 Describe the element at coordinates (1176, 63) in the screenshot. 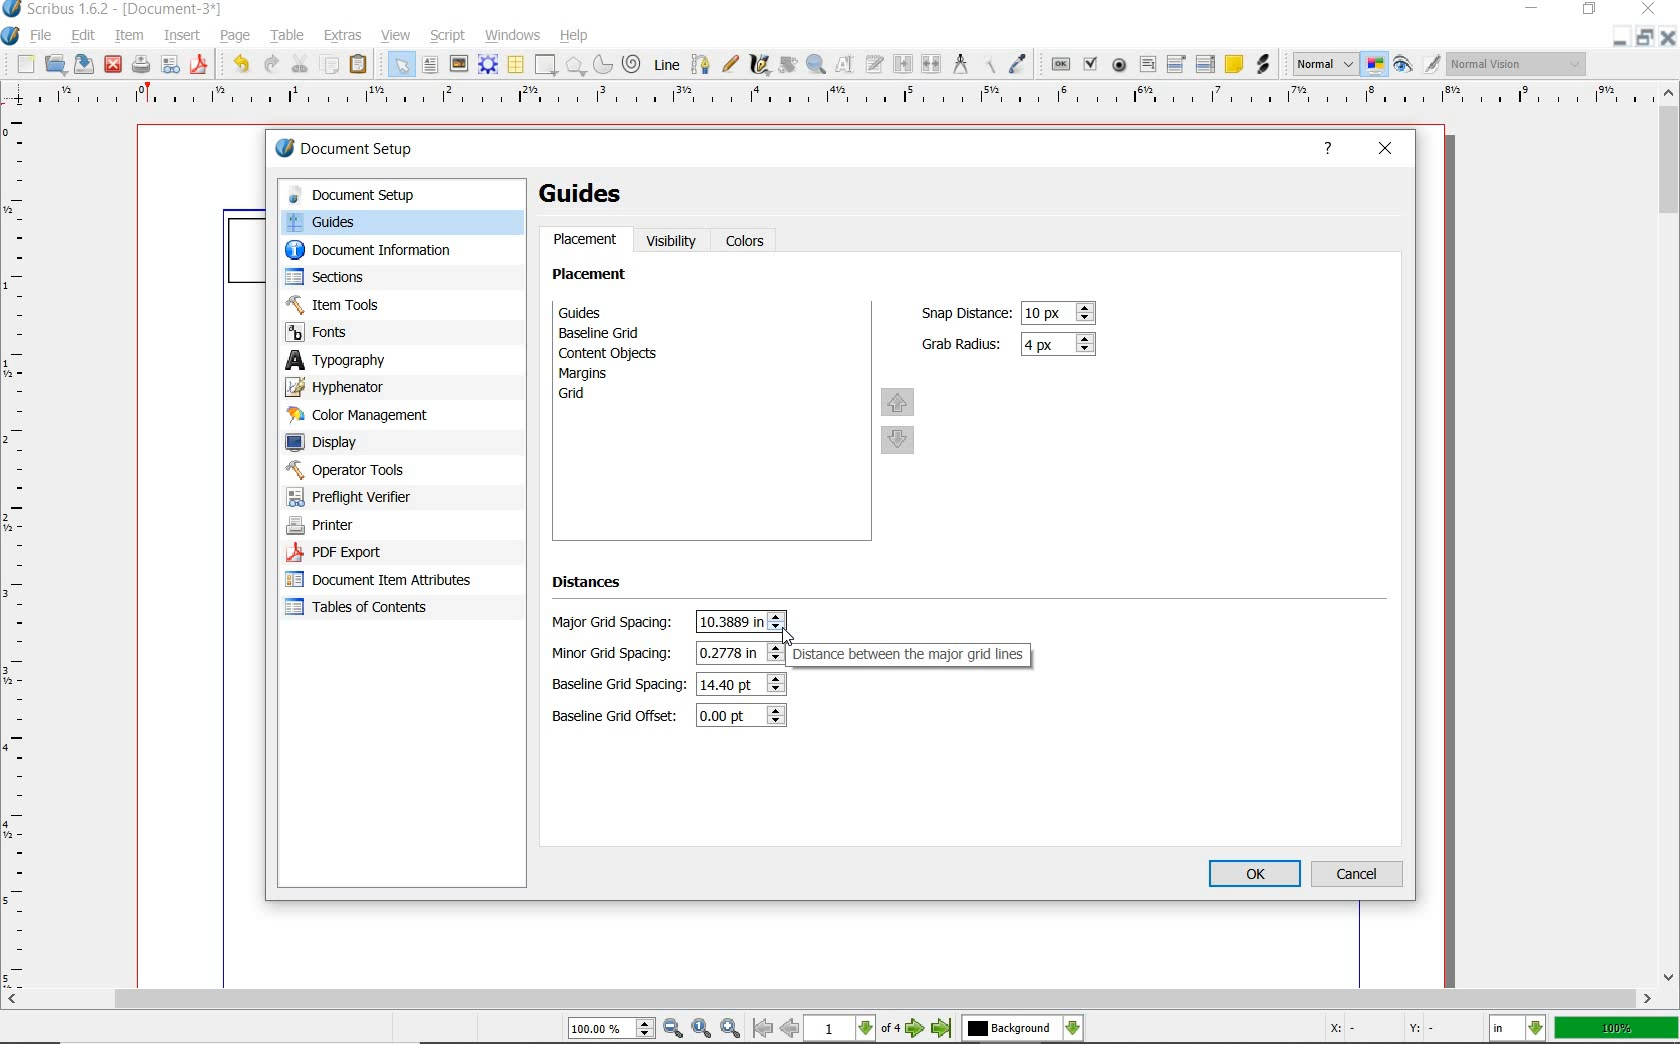

I see `pdf combo box` at that location.